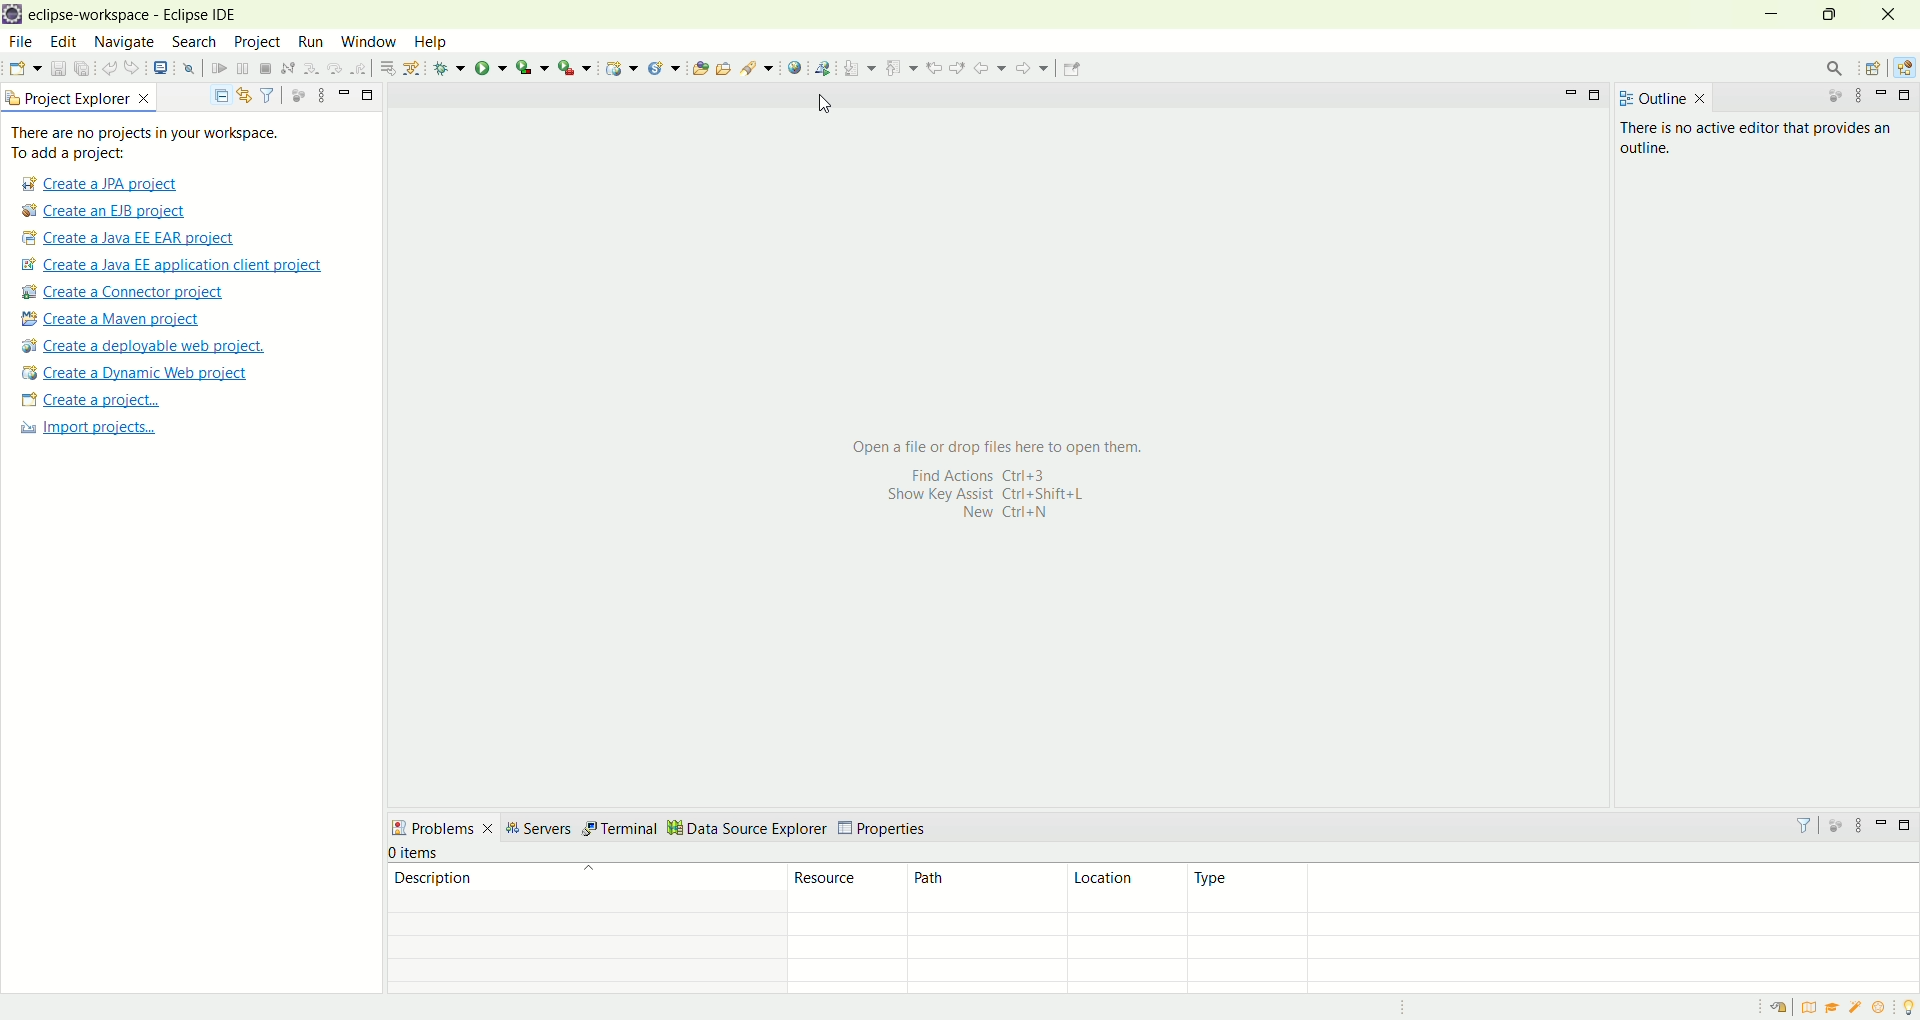  Describe the element at coordinates (1857, 830) in the screenshot. I see `view menu` at that location.